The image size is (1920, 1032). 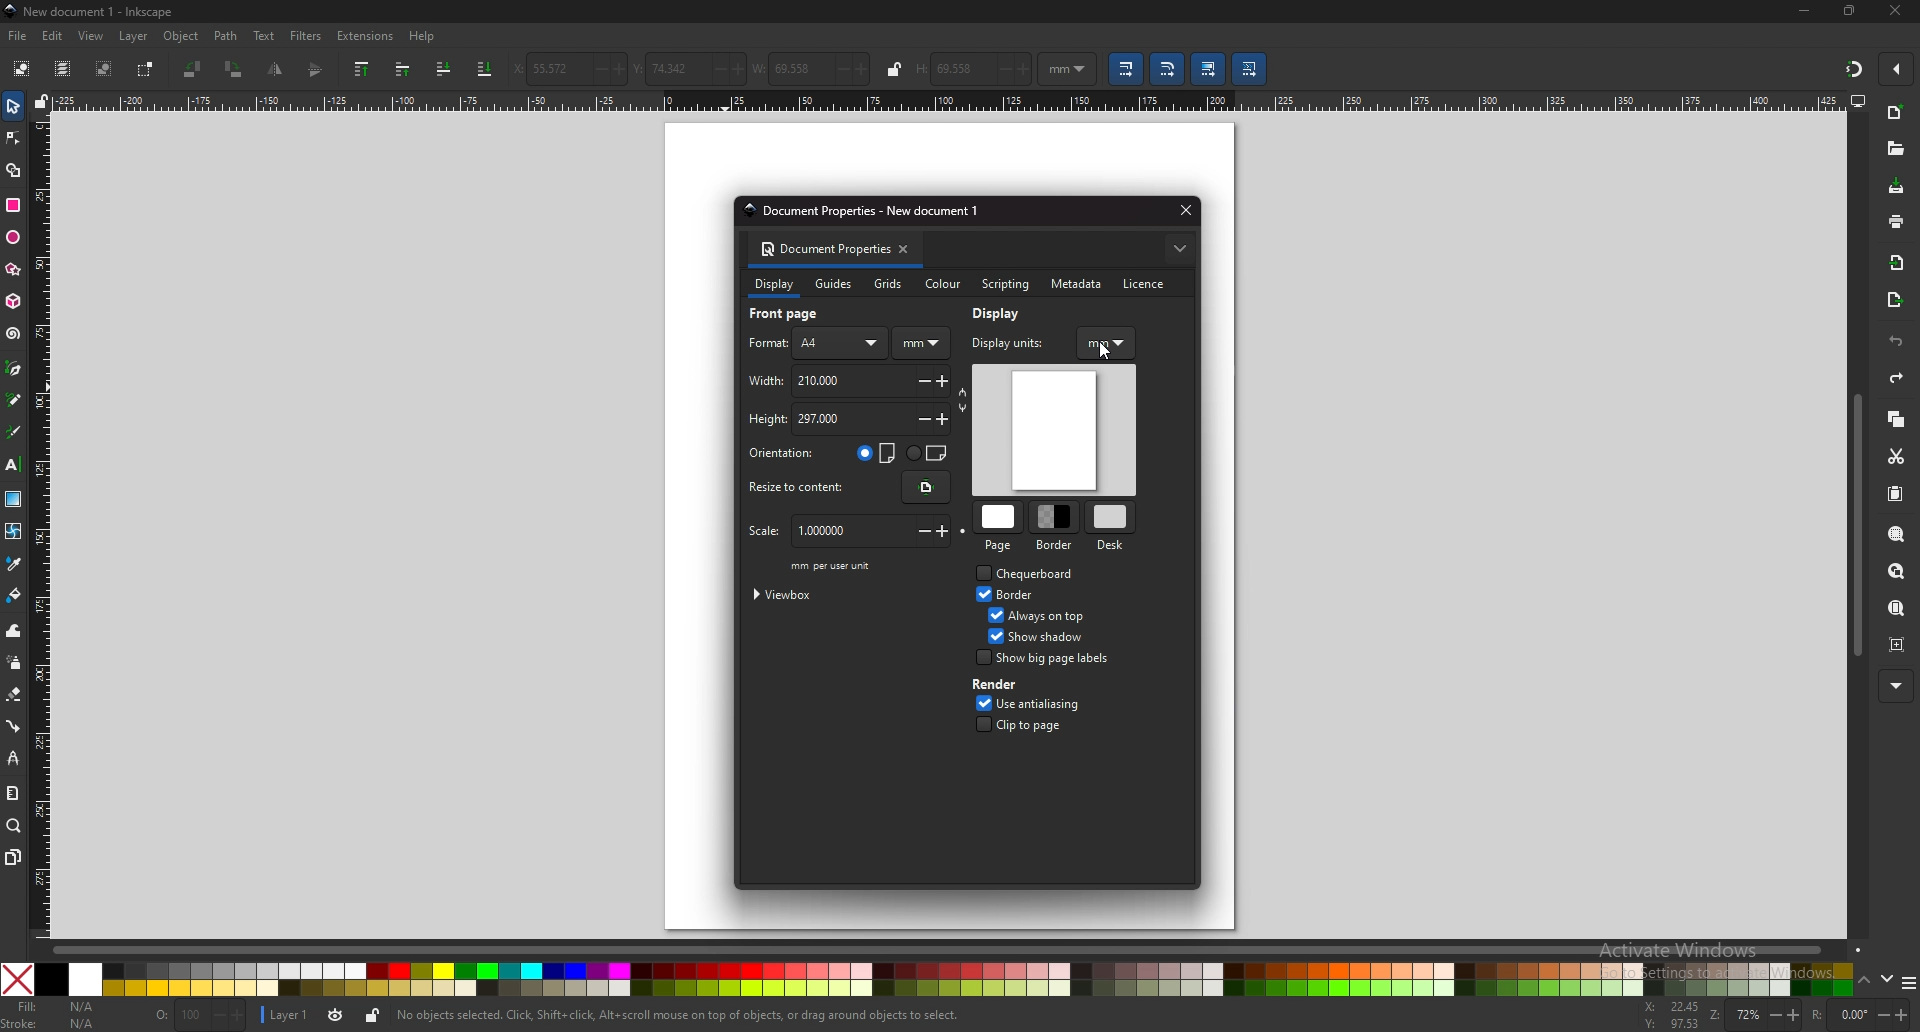 I want to click on mesh, so click(x=14, y=529).